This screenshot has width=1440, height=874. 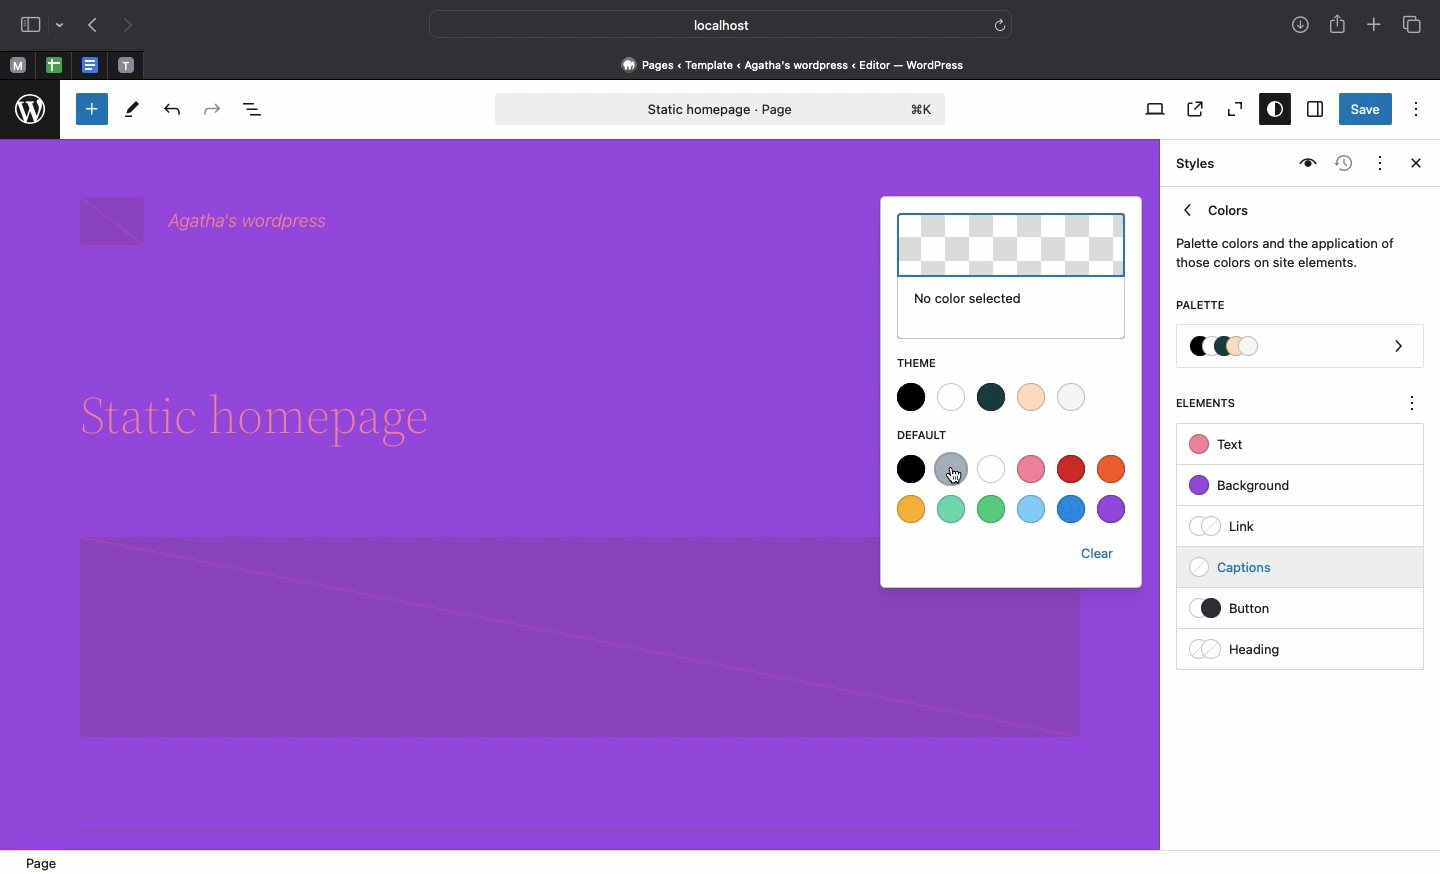 I want to click on Text, so click(x=1220, y=445).